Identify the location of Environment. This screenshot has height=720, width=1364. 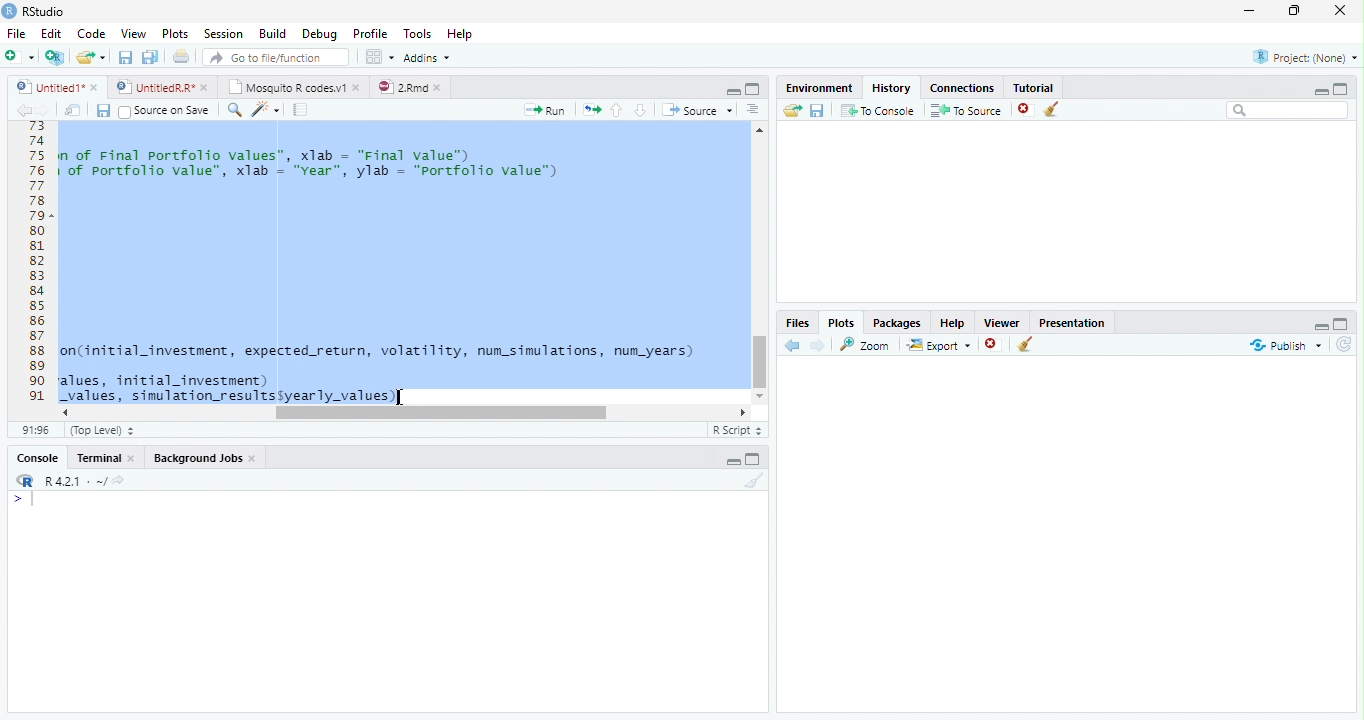
(819, 85).